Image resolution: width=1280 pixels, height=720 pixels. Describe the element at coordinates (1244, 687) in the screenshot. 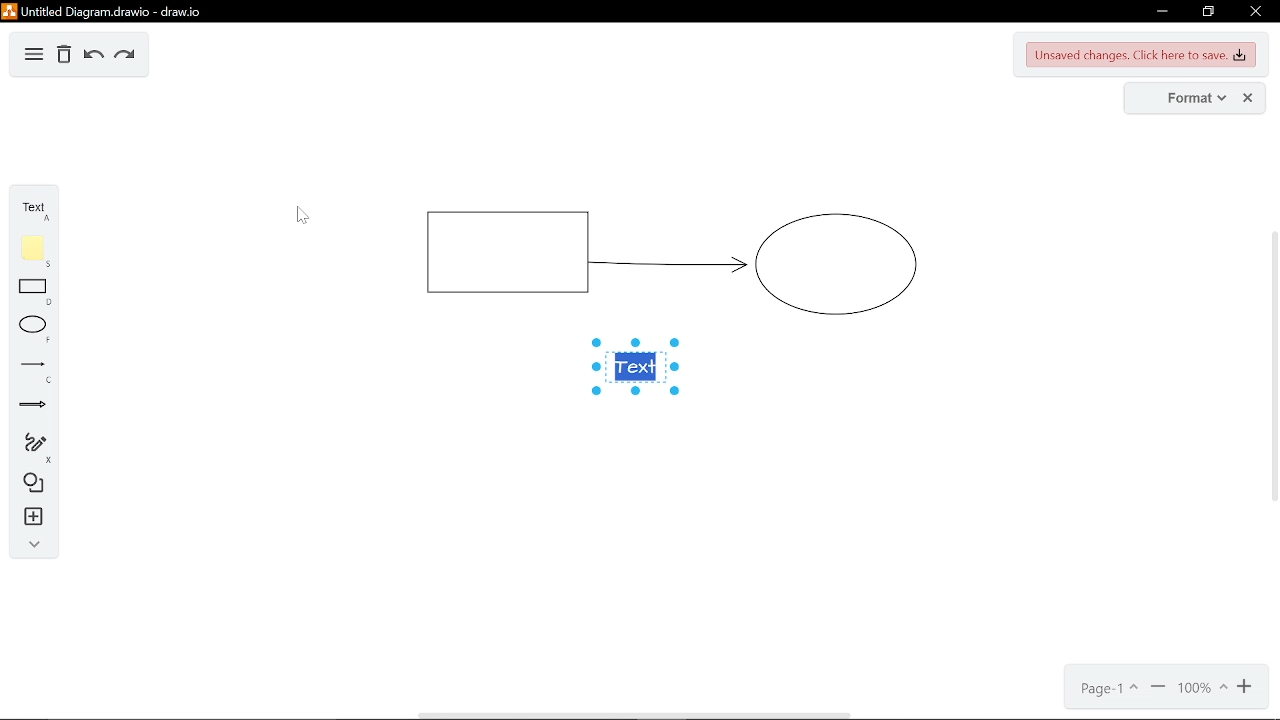

I see `zoom out` at that location.